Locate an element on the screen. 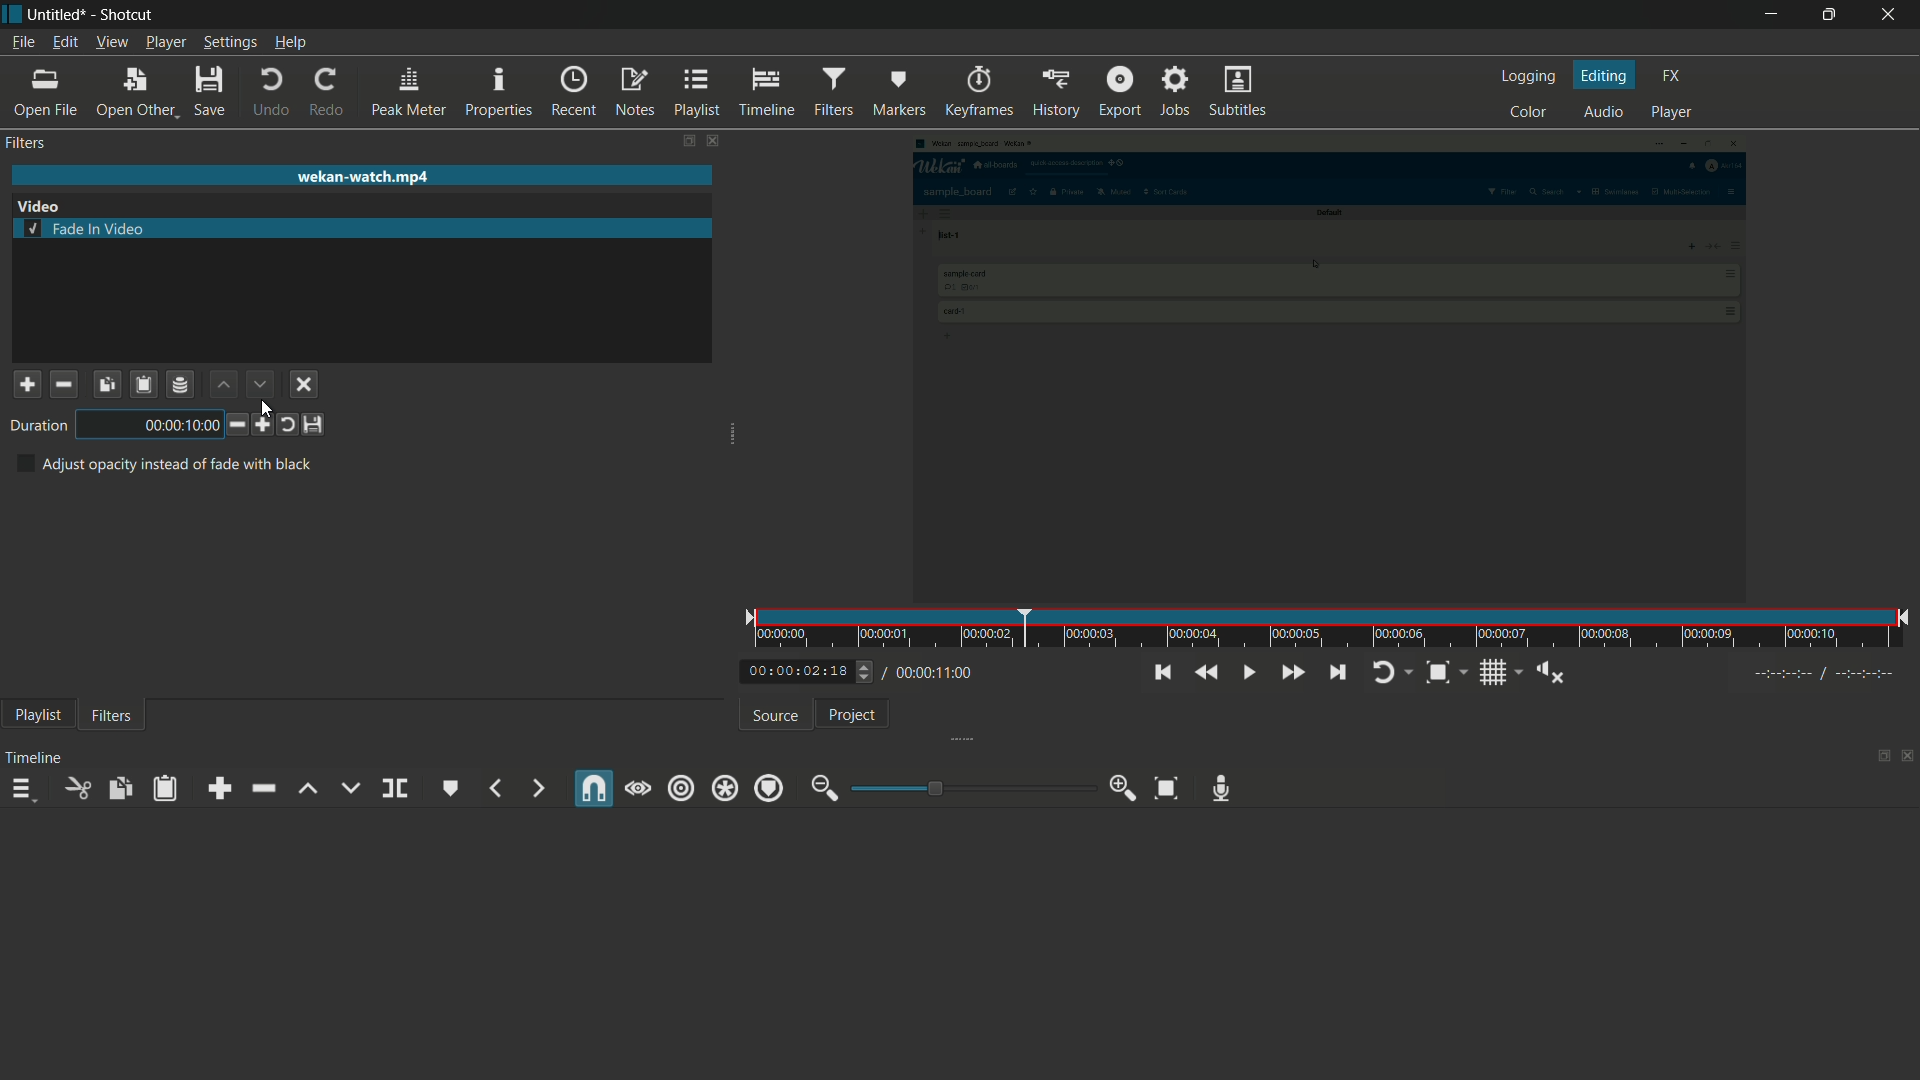  cut is located at coordinates (79, 788).